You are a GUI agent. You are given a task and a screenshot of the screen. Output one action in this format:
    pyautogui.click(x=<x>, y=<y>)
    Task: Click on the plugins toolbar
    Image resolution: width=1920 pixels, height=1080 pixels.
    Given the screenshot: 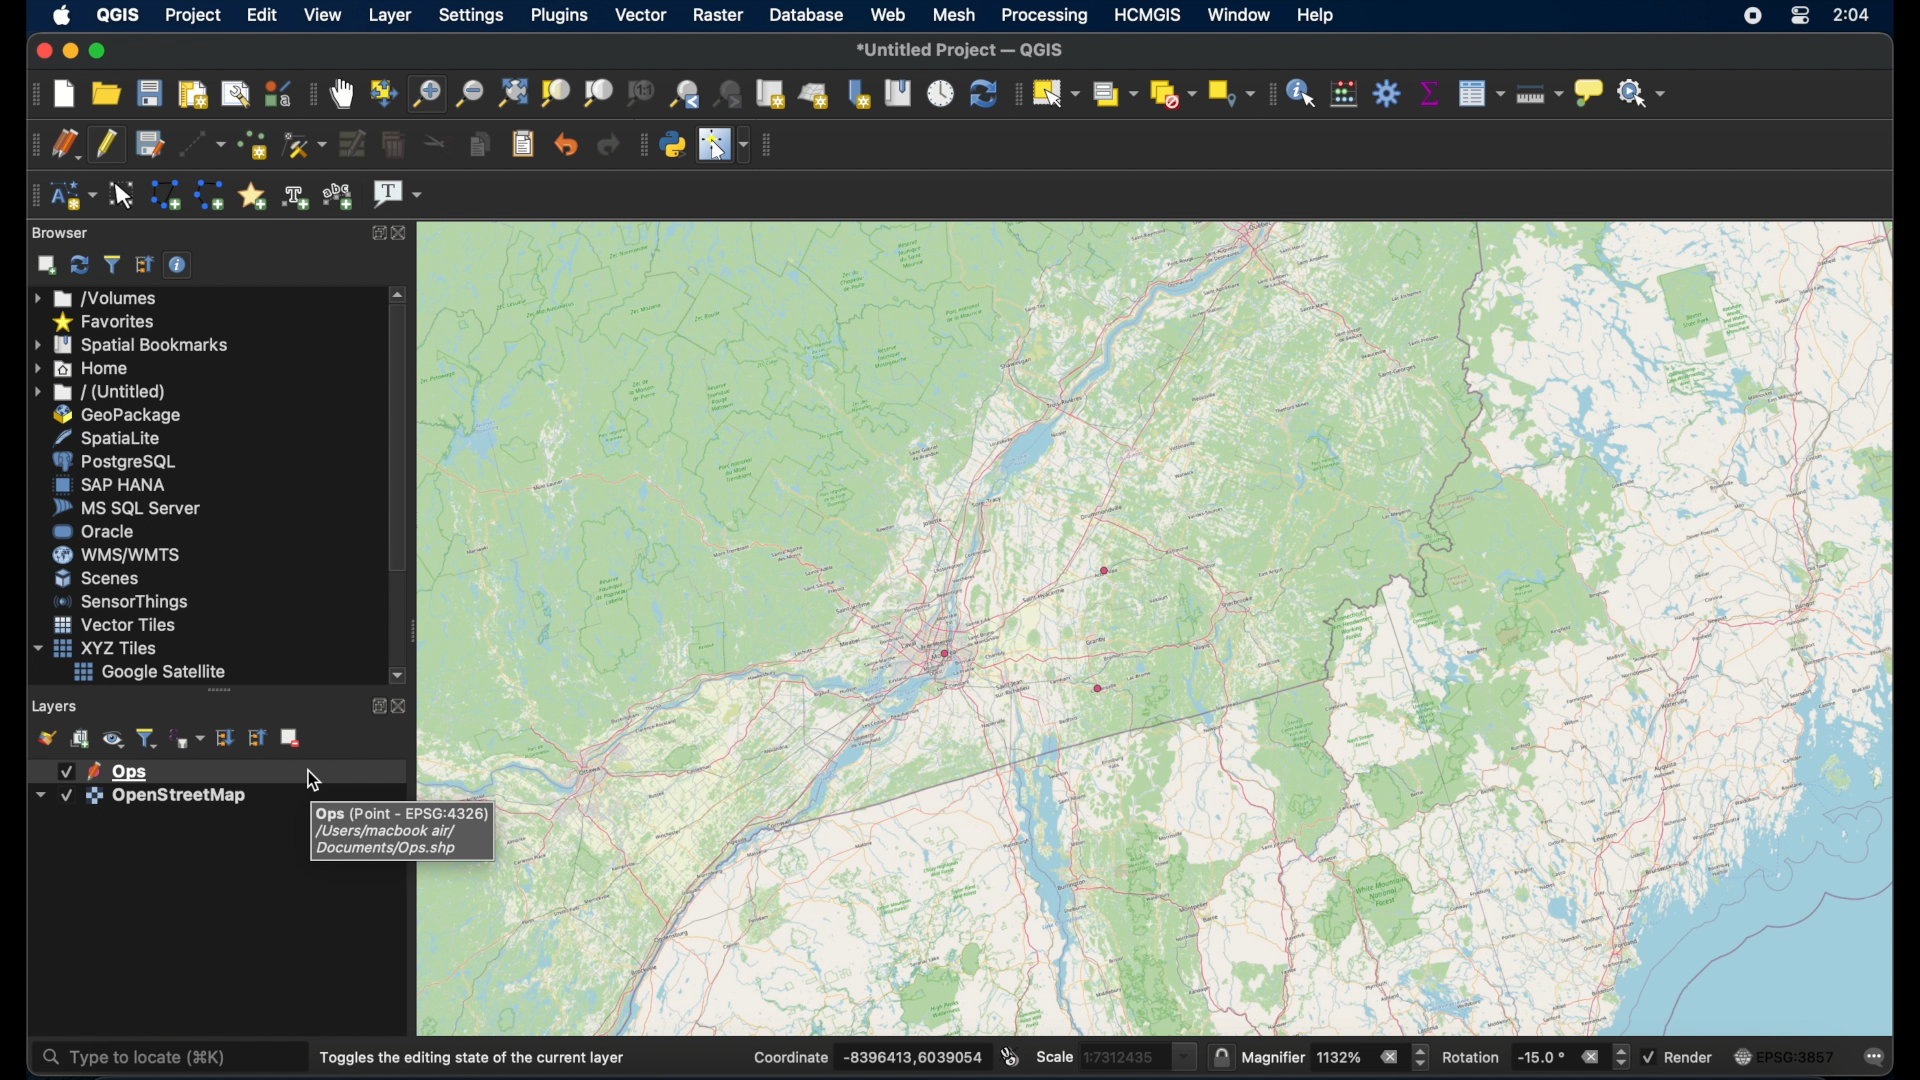 What is the action you would take?
    pyautogui.click(x=638, y=145)
    